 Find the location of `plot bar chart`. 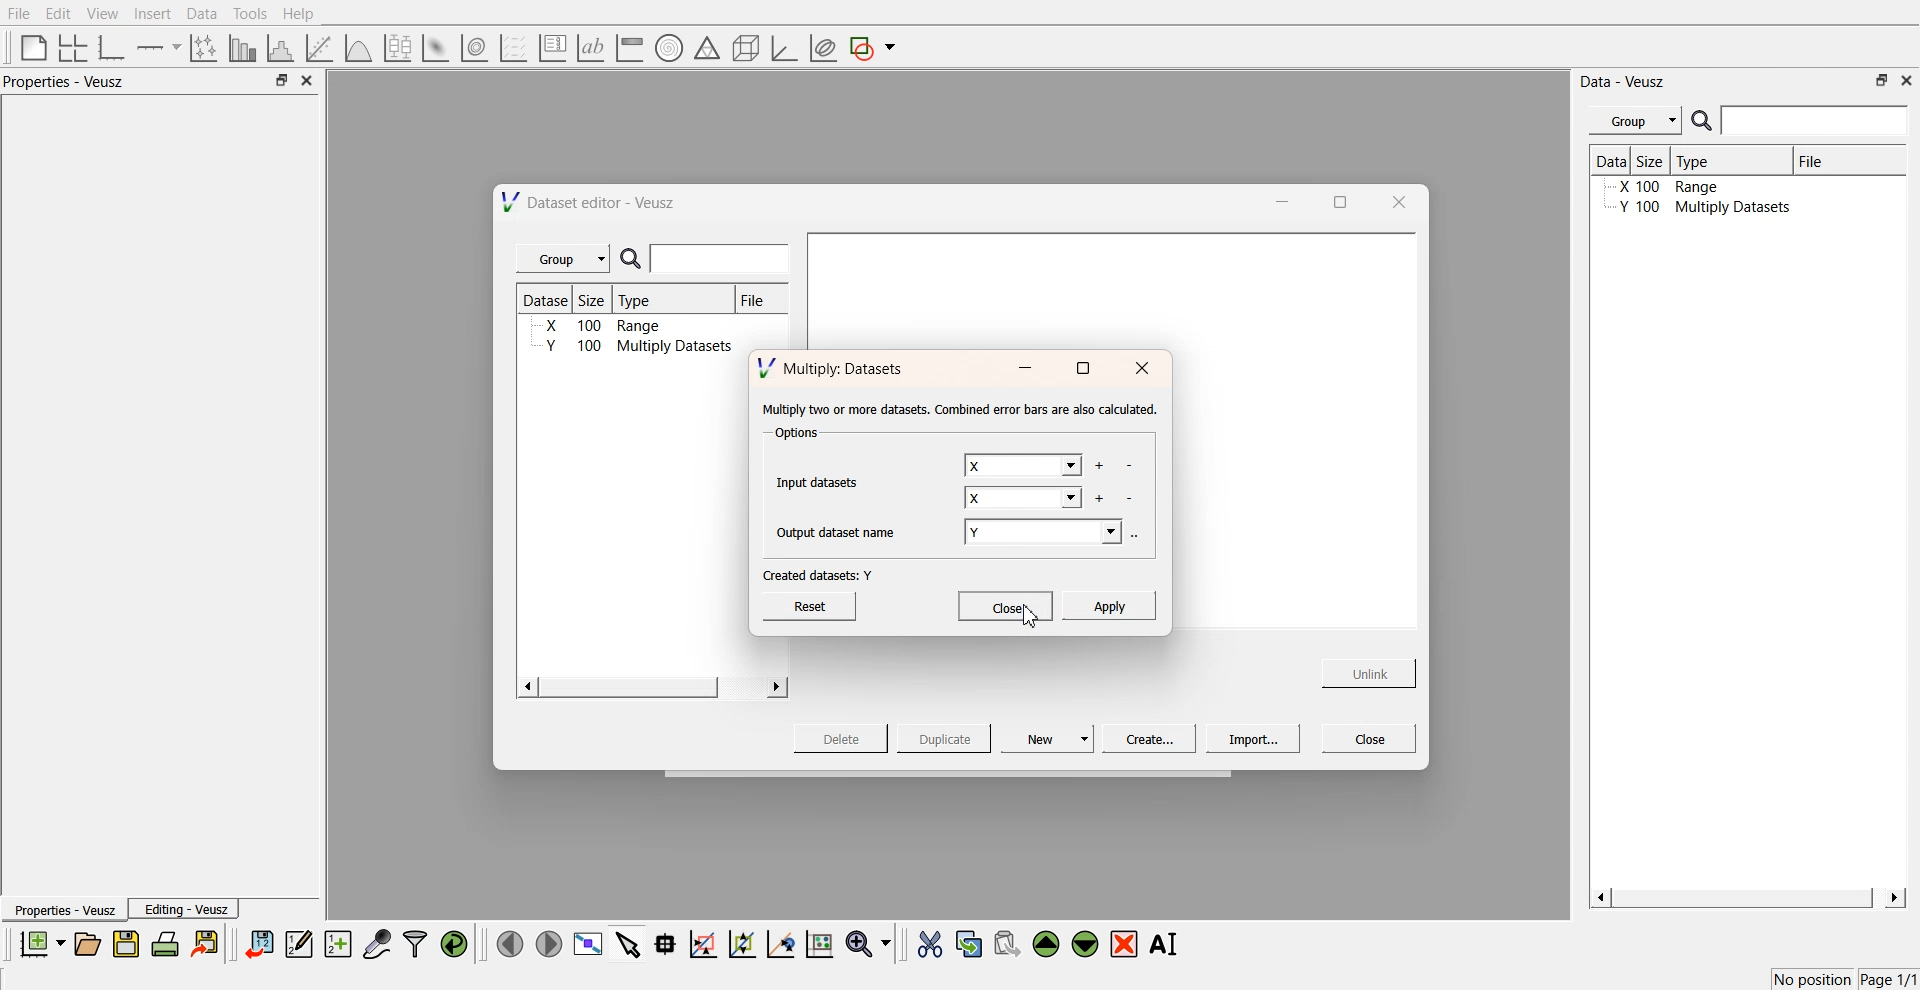

plot bar chart is located at coordinates (242, 49).